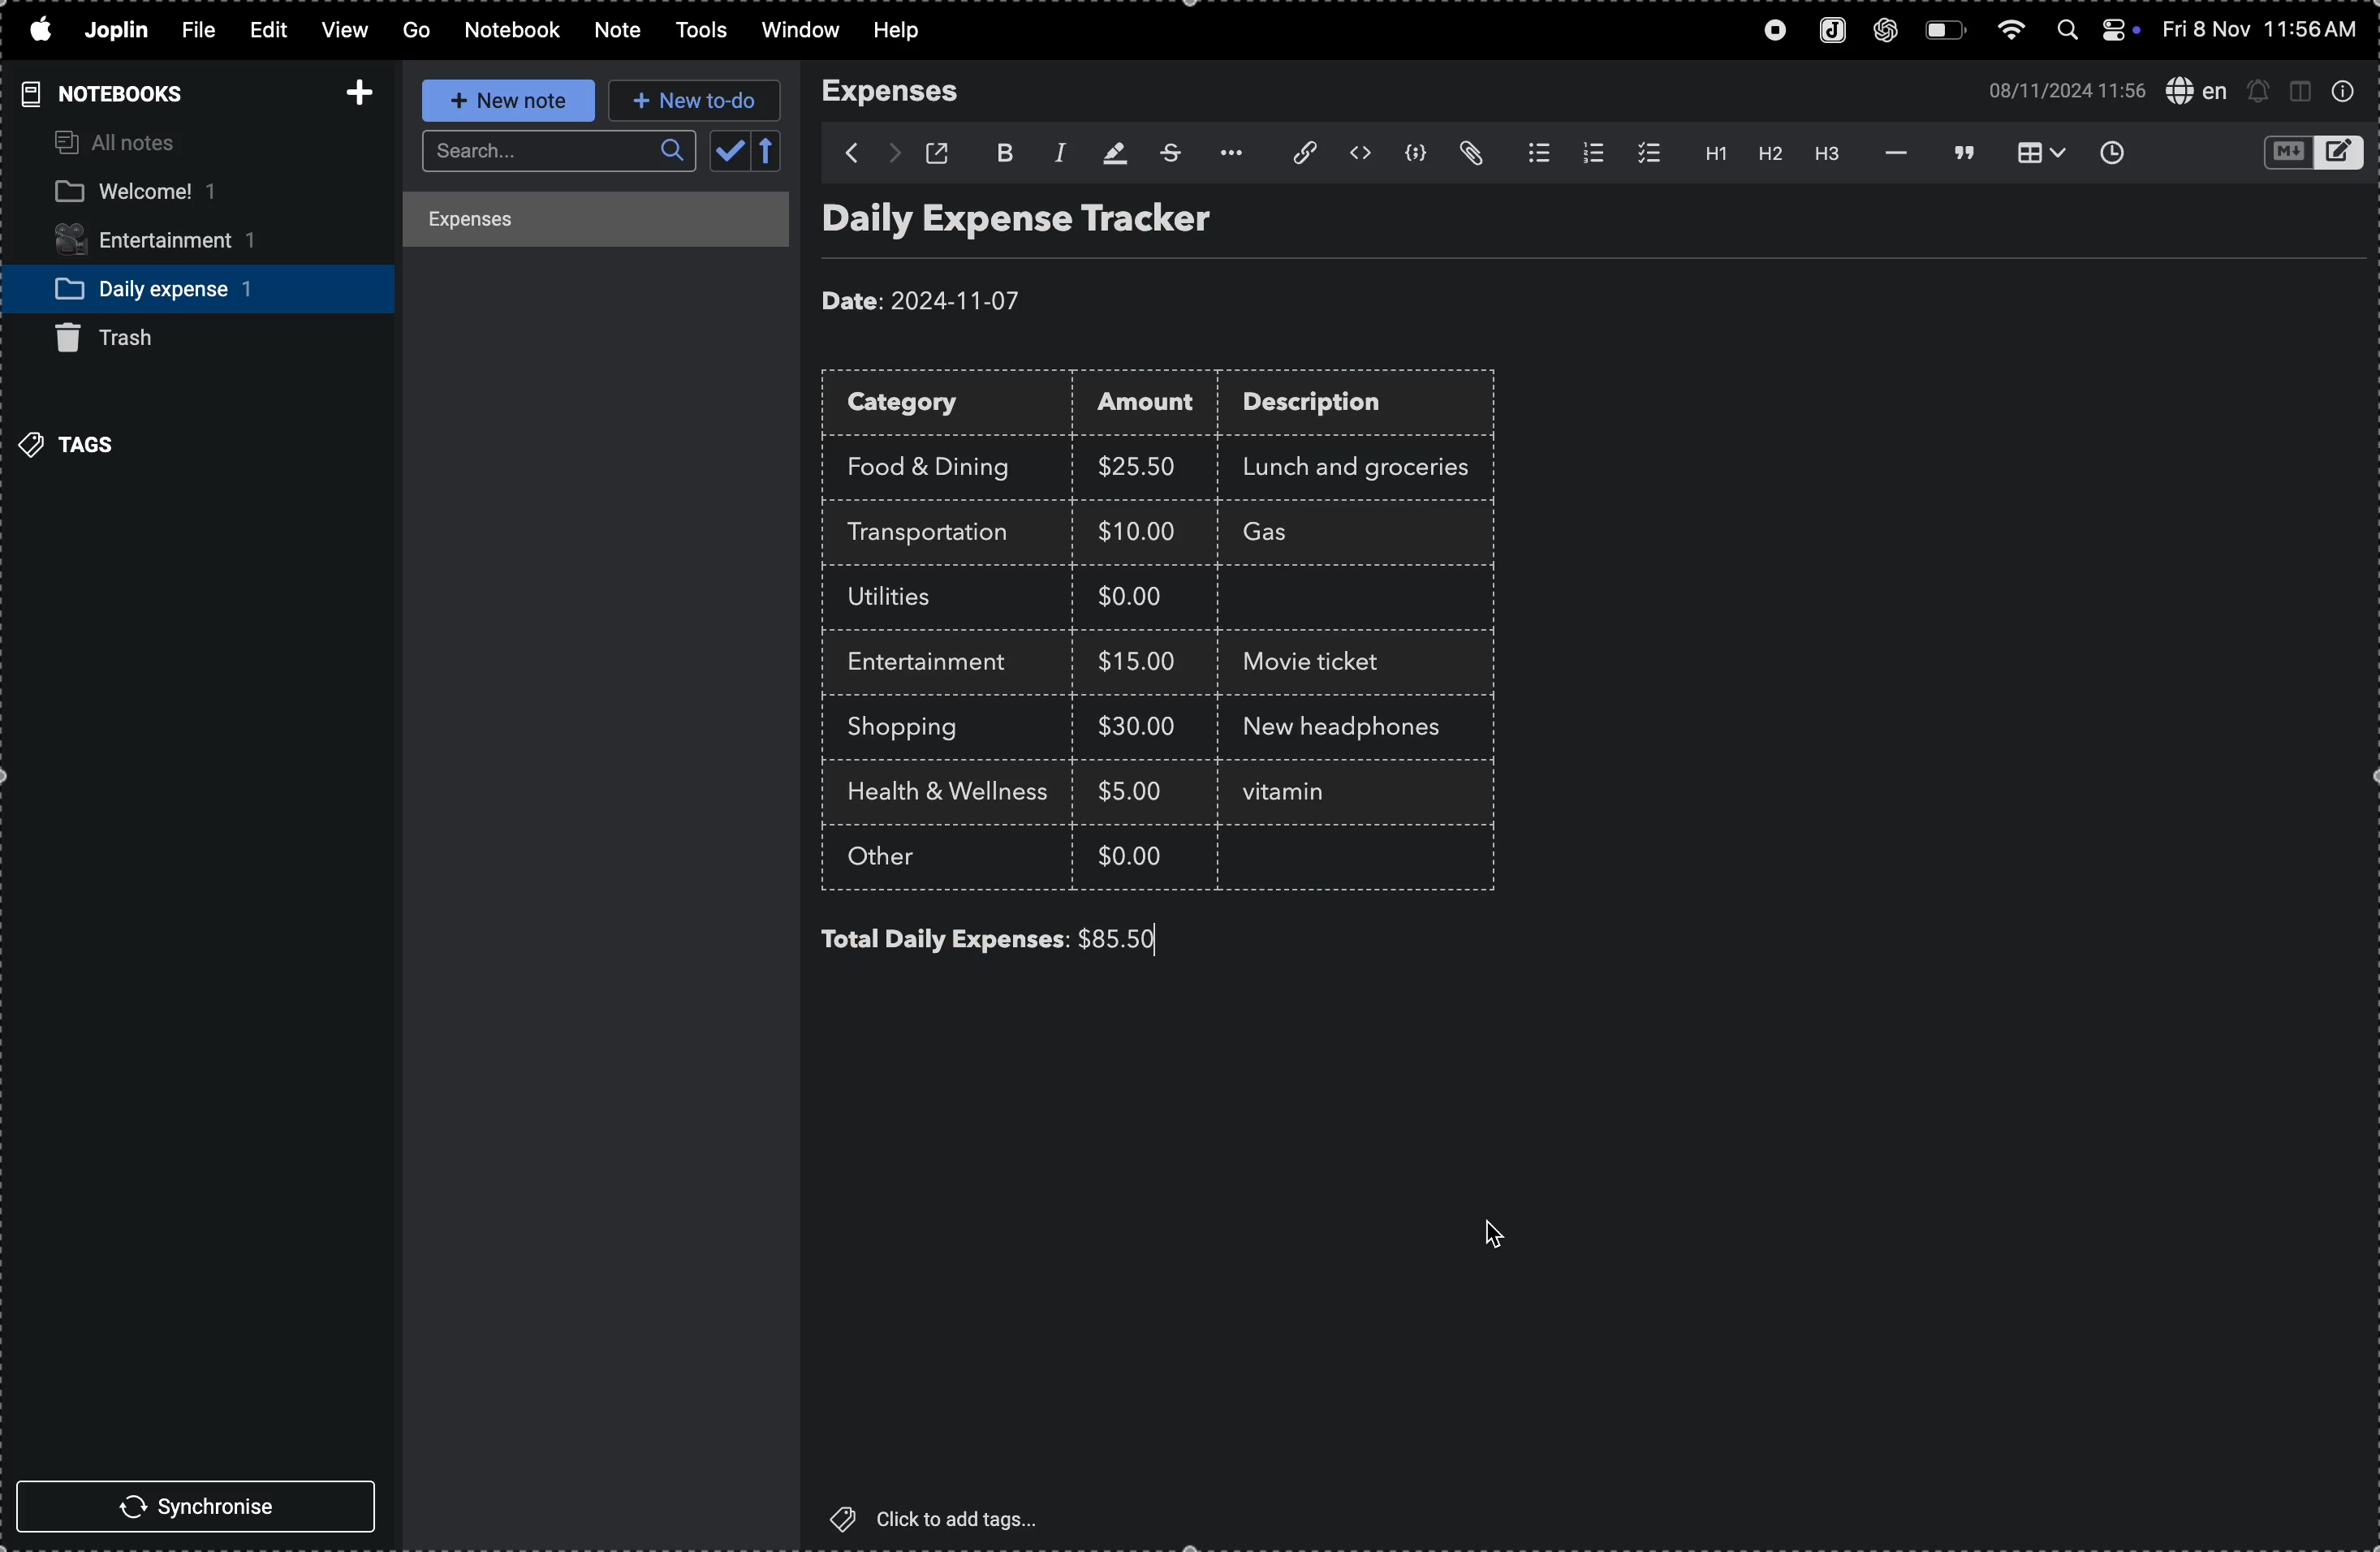 Image resolution: width=2380 pixels, height=1552 pixels. Describe the element at coordinates (1054, 151) in the screenshot. I see `italic` at that location.